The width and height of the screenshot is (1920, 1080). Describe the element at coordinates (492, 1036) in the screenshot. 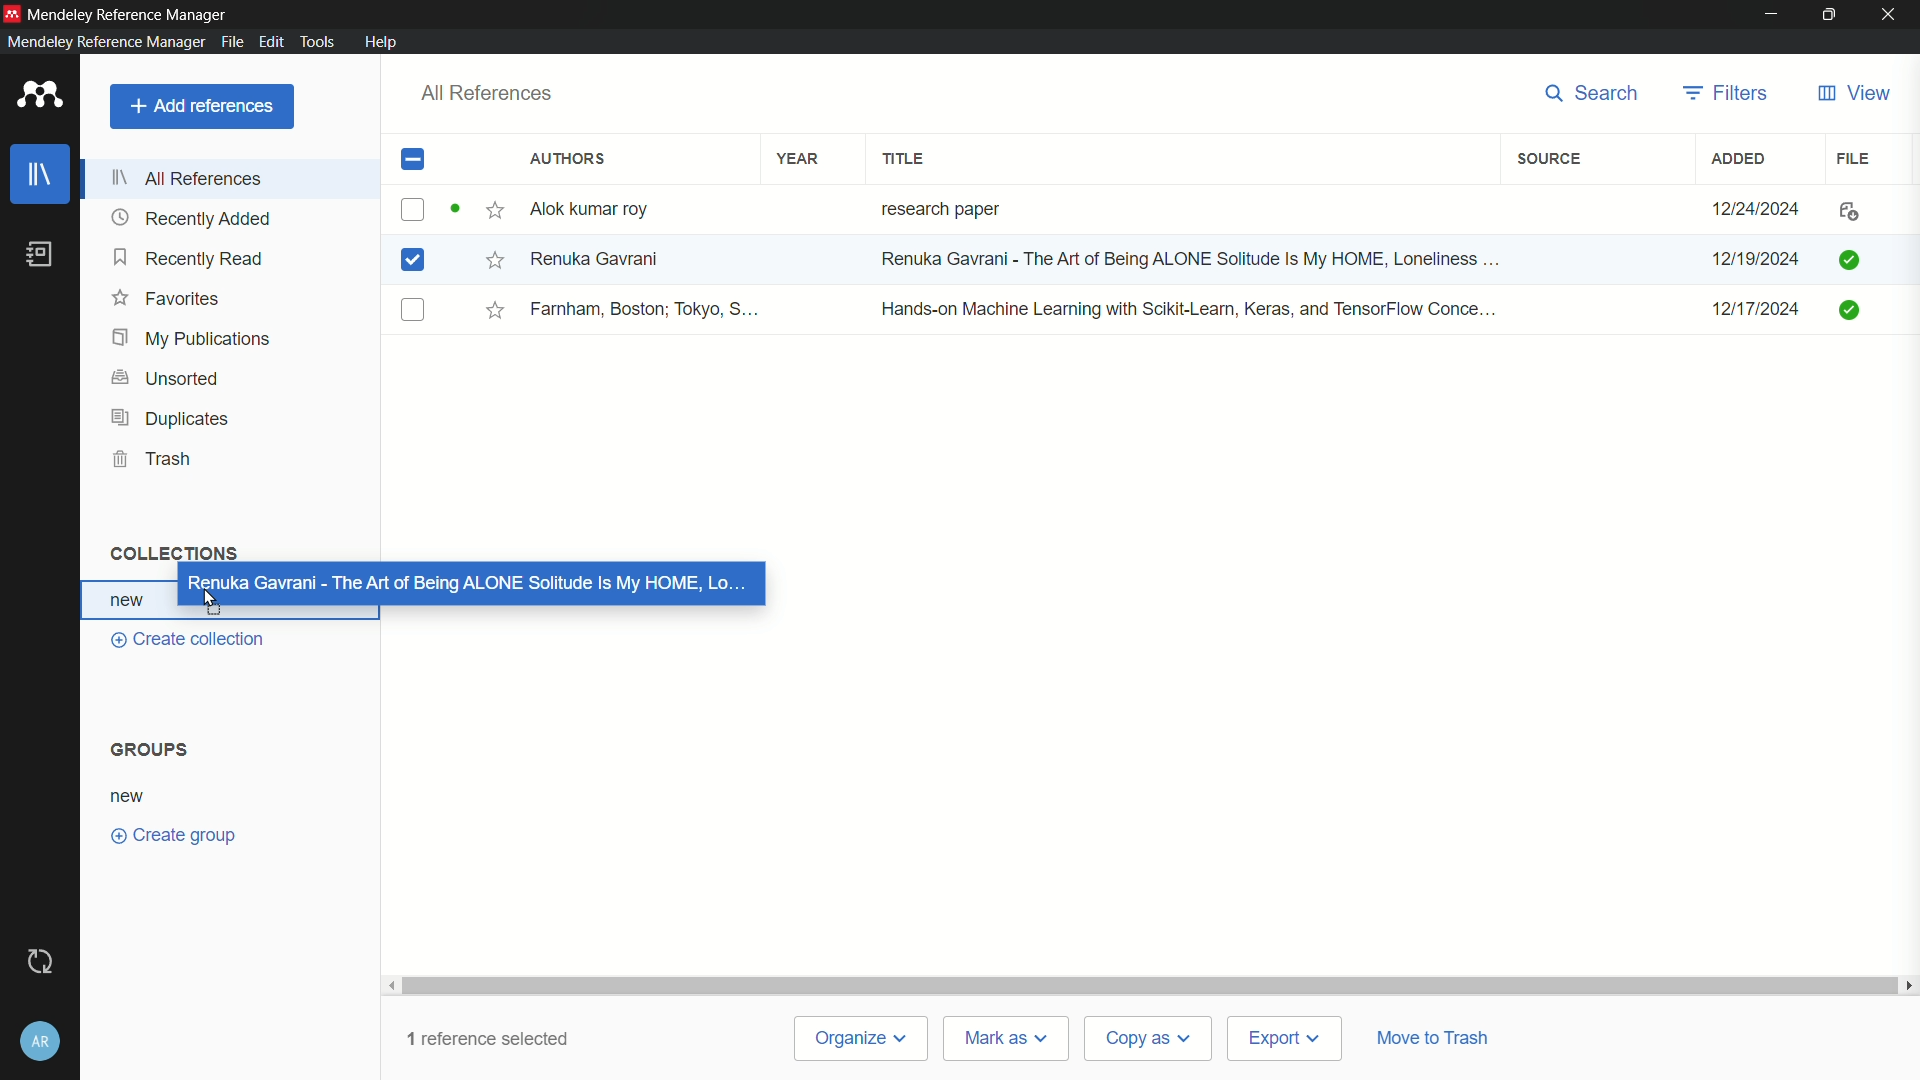

I see `1 reference selected` at that location.